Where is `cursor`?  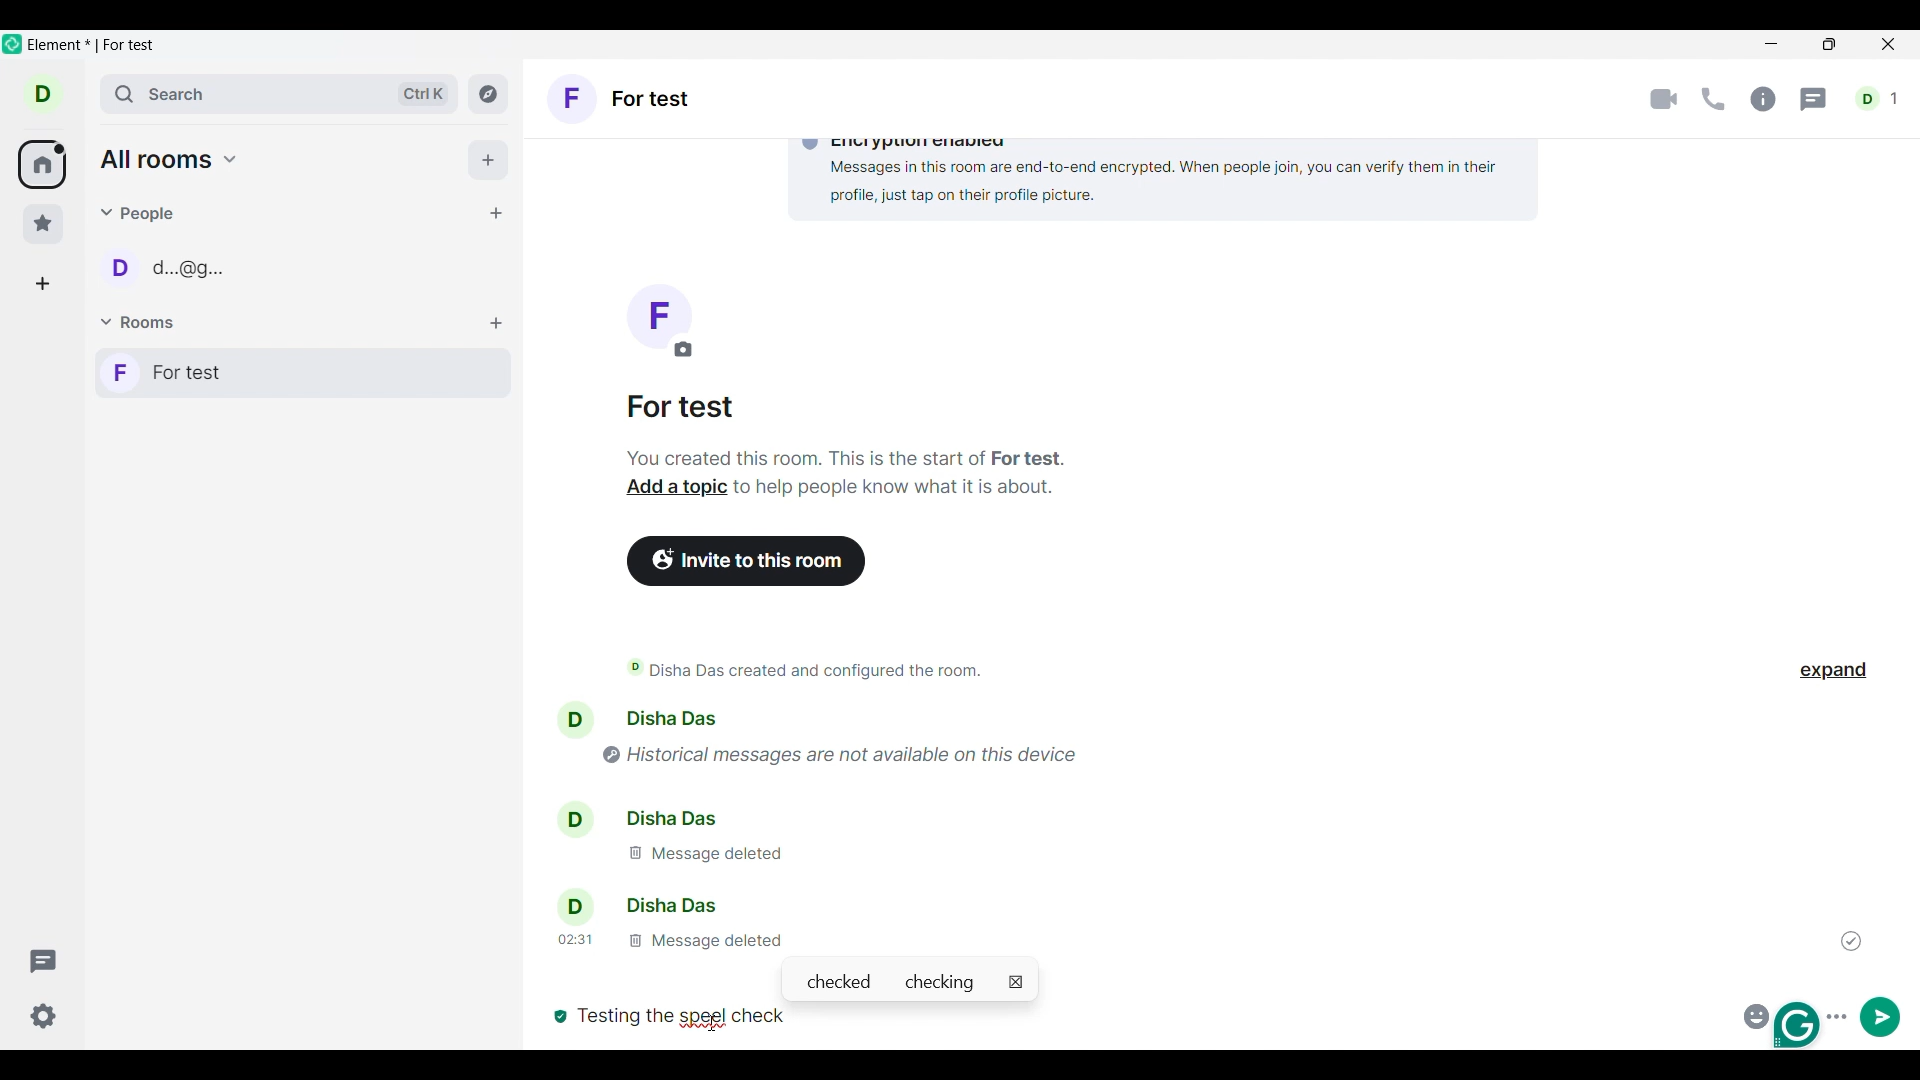 cursor is located at coordinates (718, 1012).